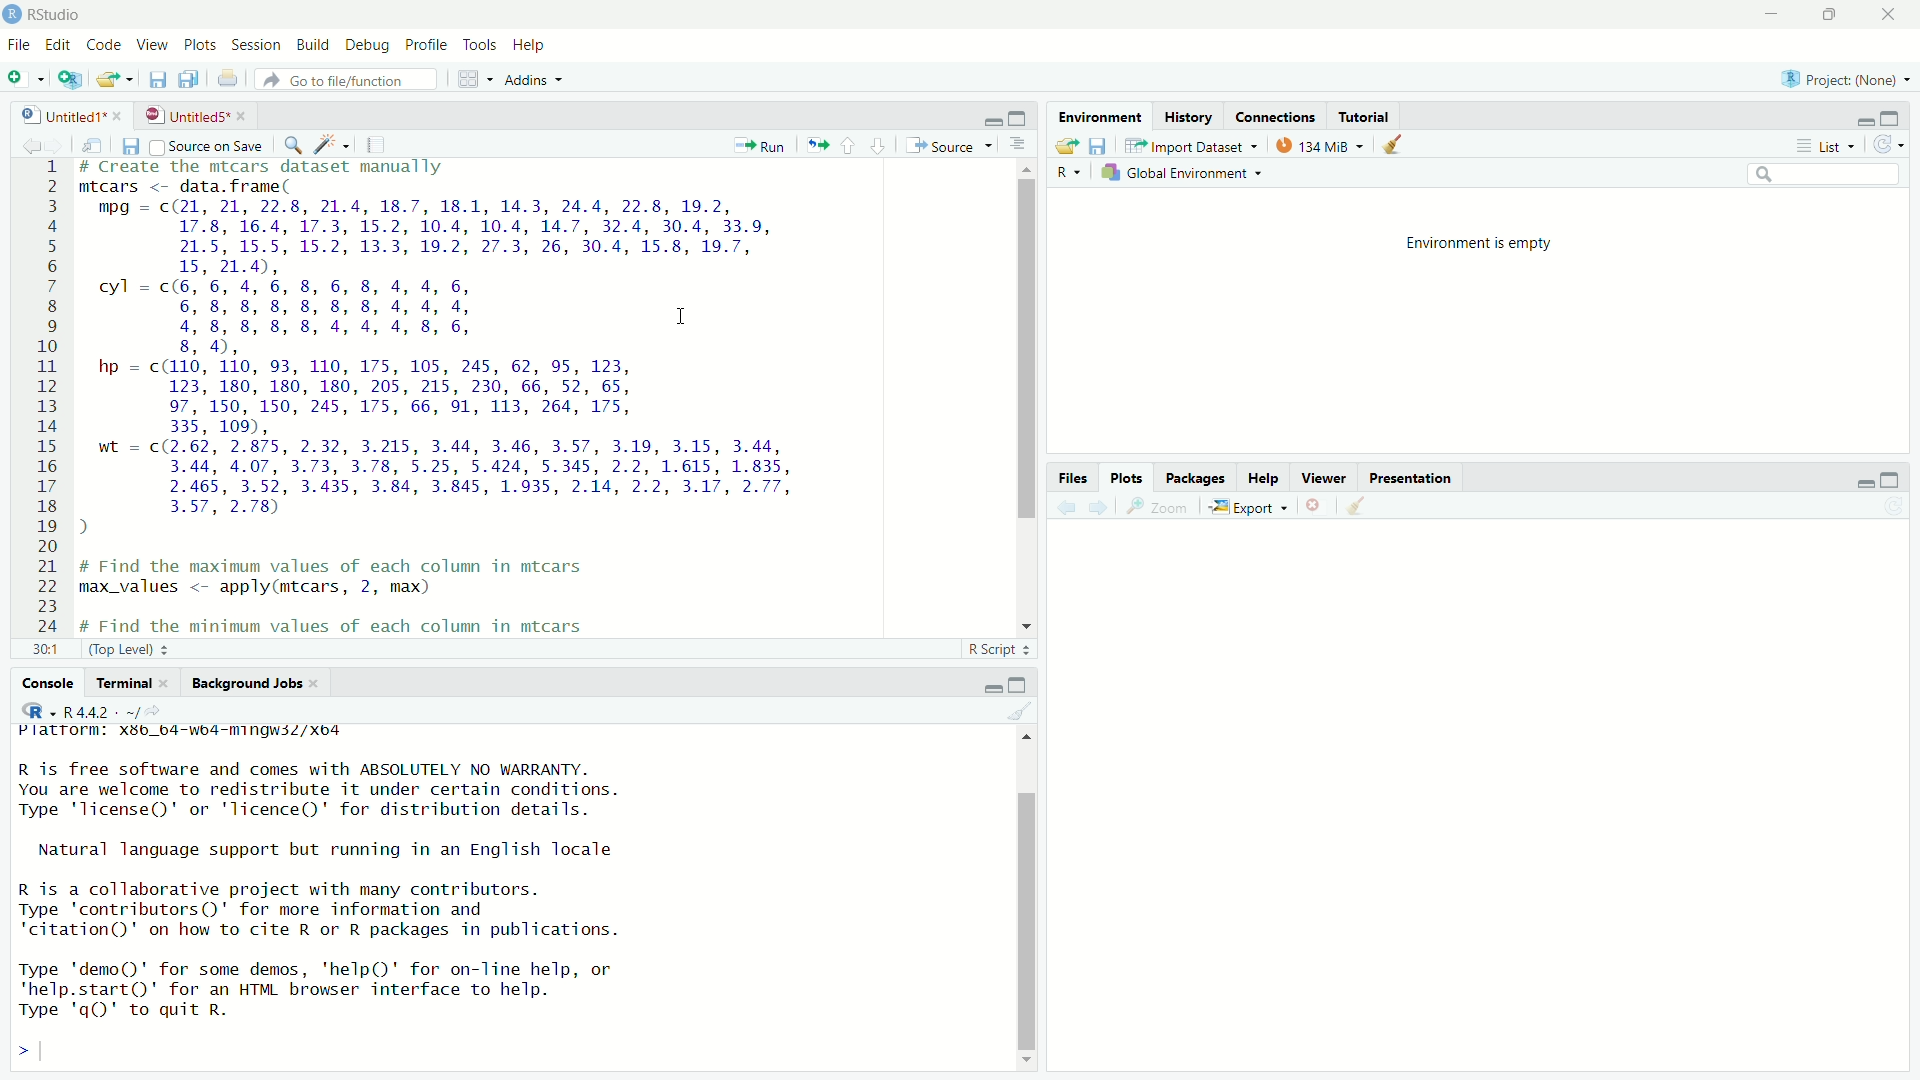  I want to click on Profile, so click(424, 43).